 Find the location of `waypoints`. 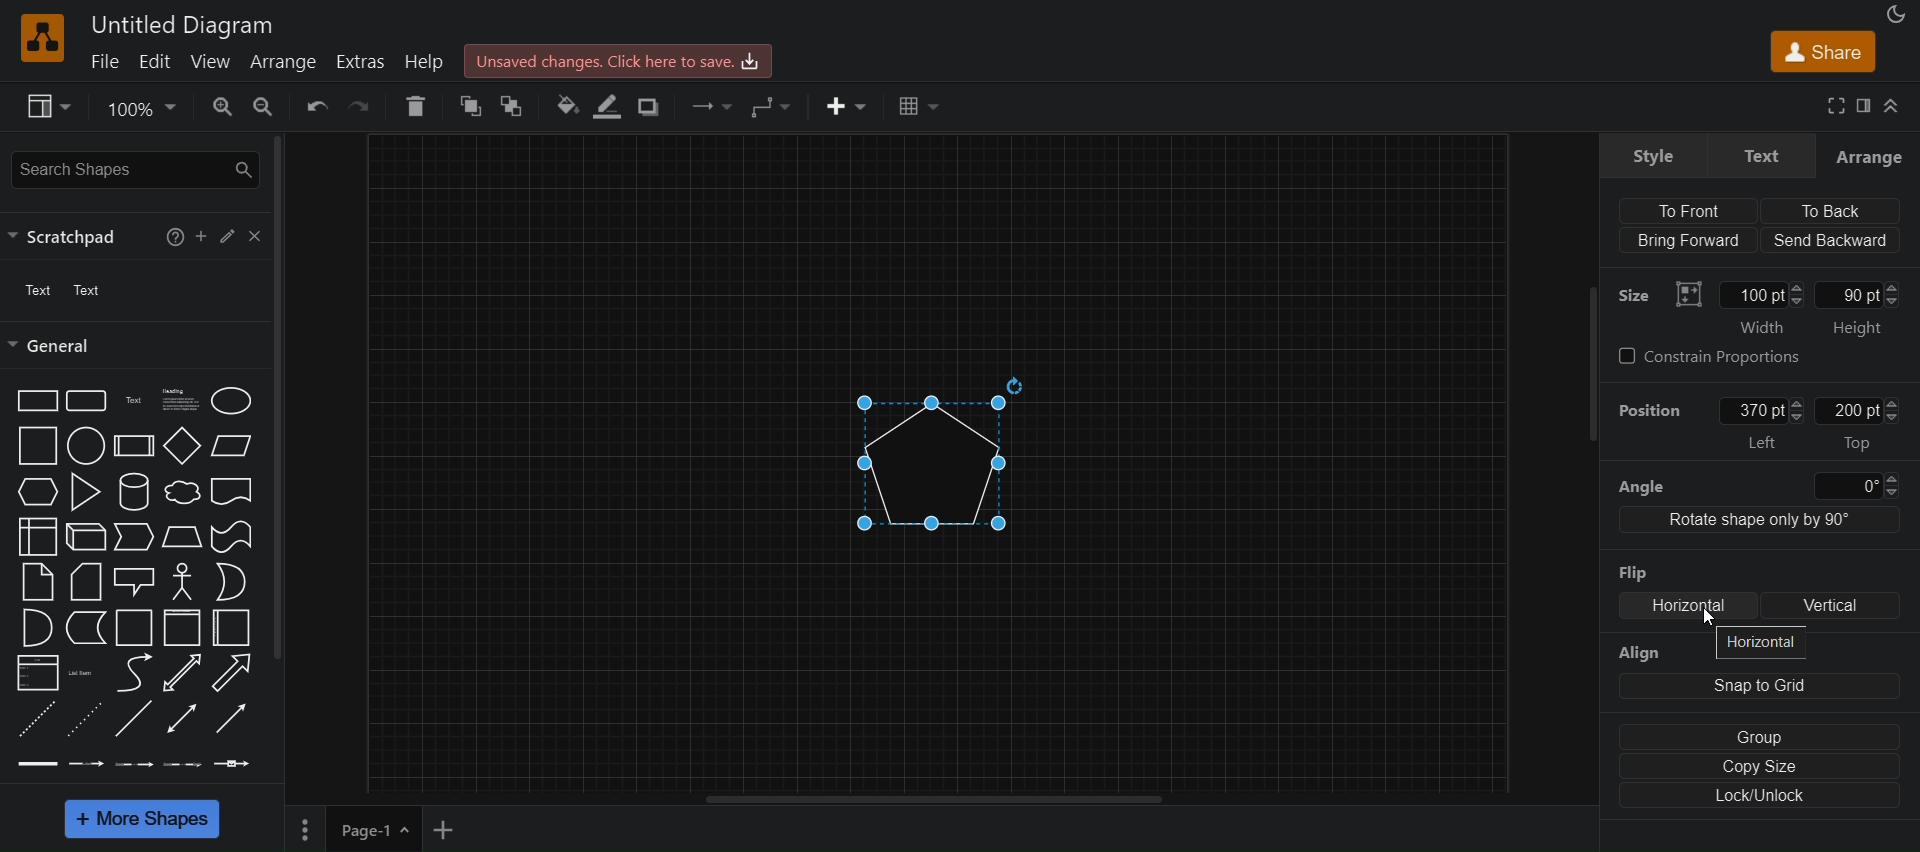

waypoints is located at coordinates (774, 108).